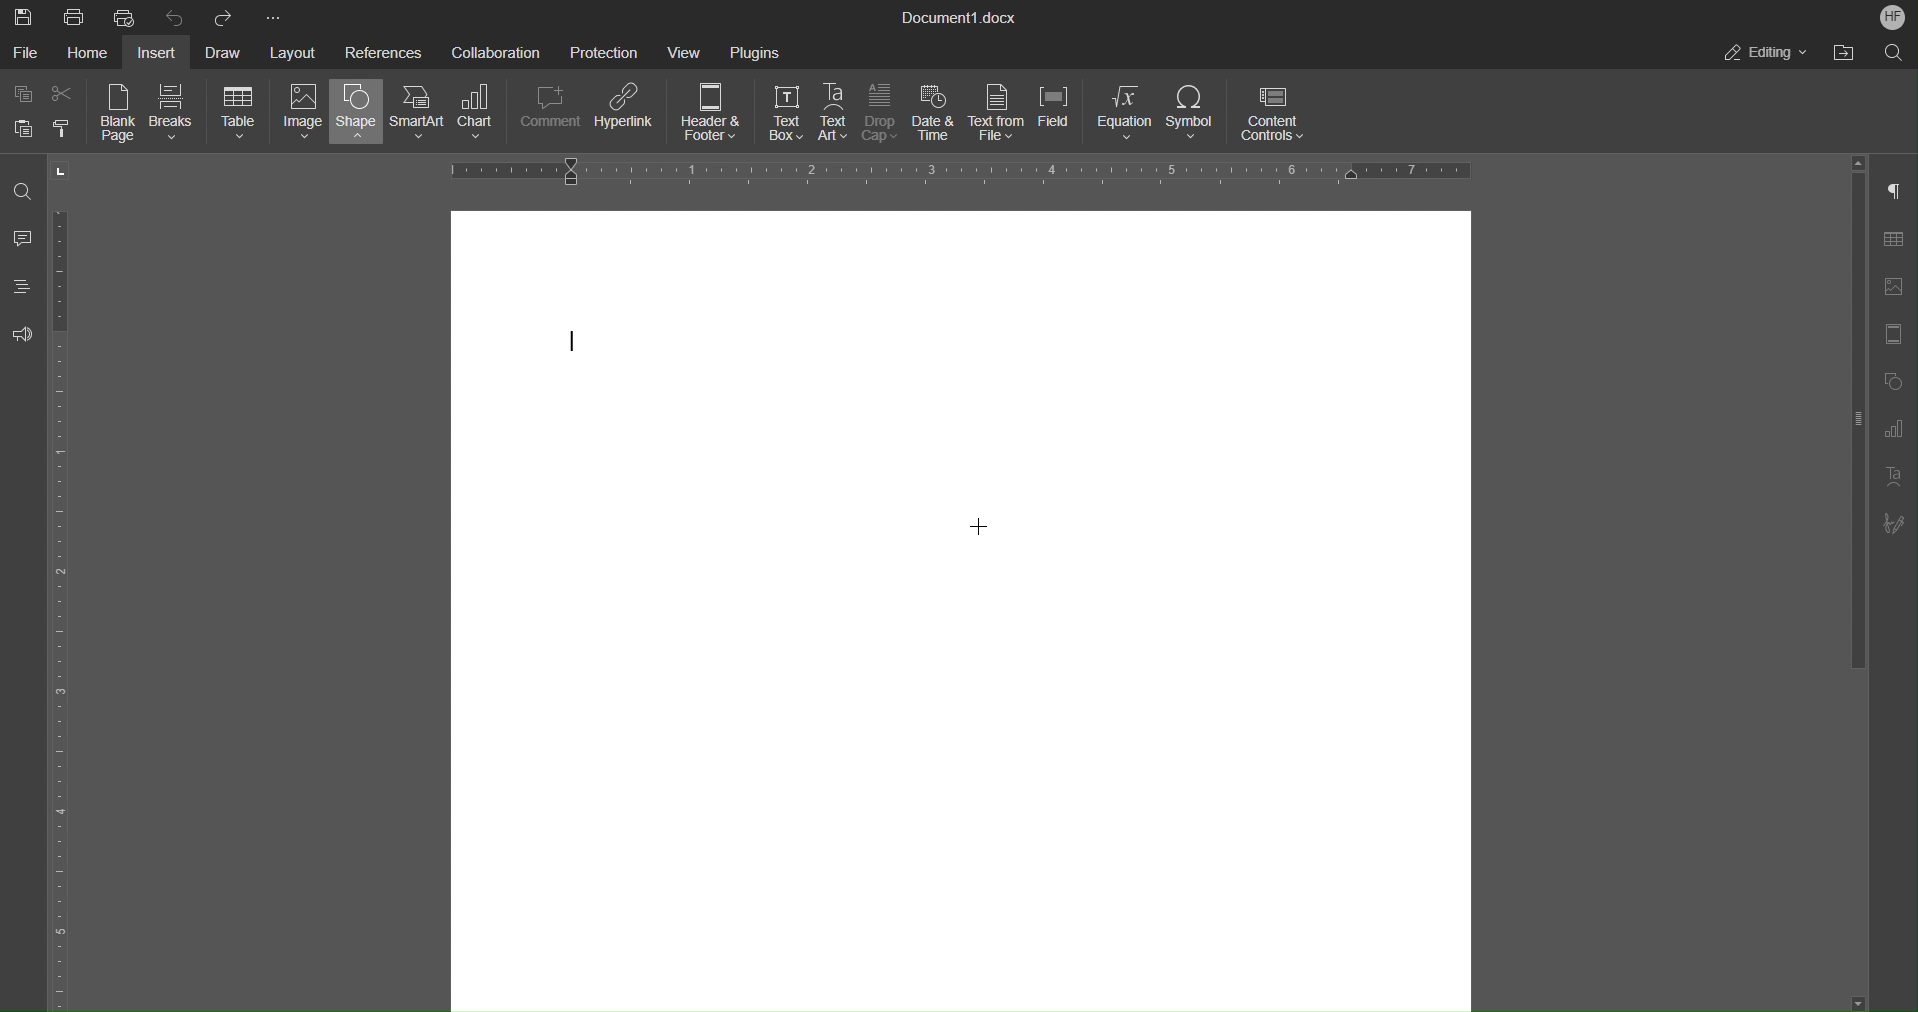  I want to click on Image, so click(299, 115).